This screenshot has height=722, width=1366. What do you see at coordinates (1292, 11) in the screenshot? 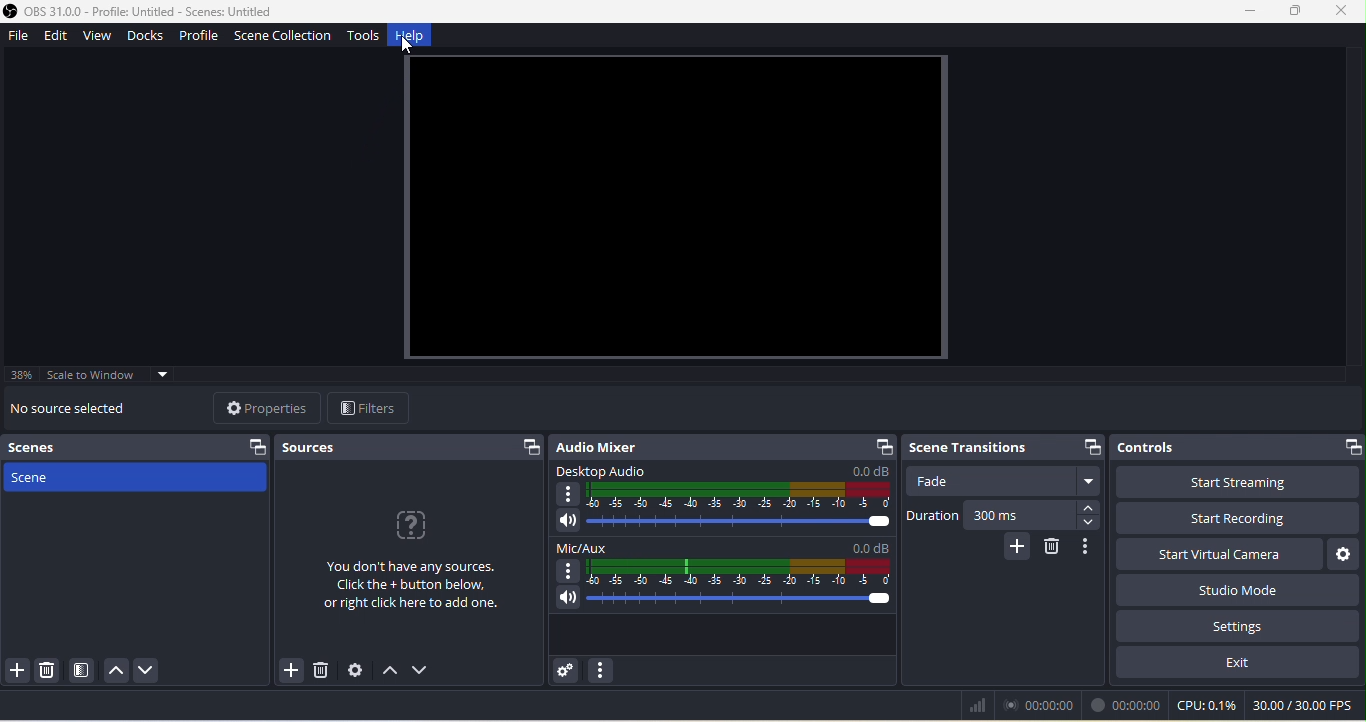
I see `maximize` at bounding box center [1292, 11].